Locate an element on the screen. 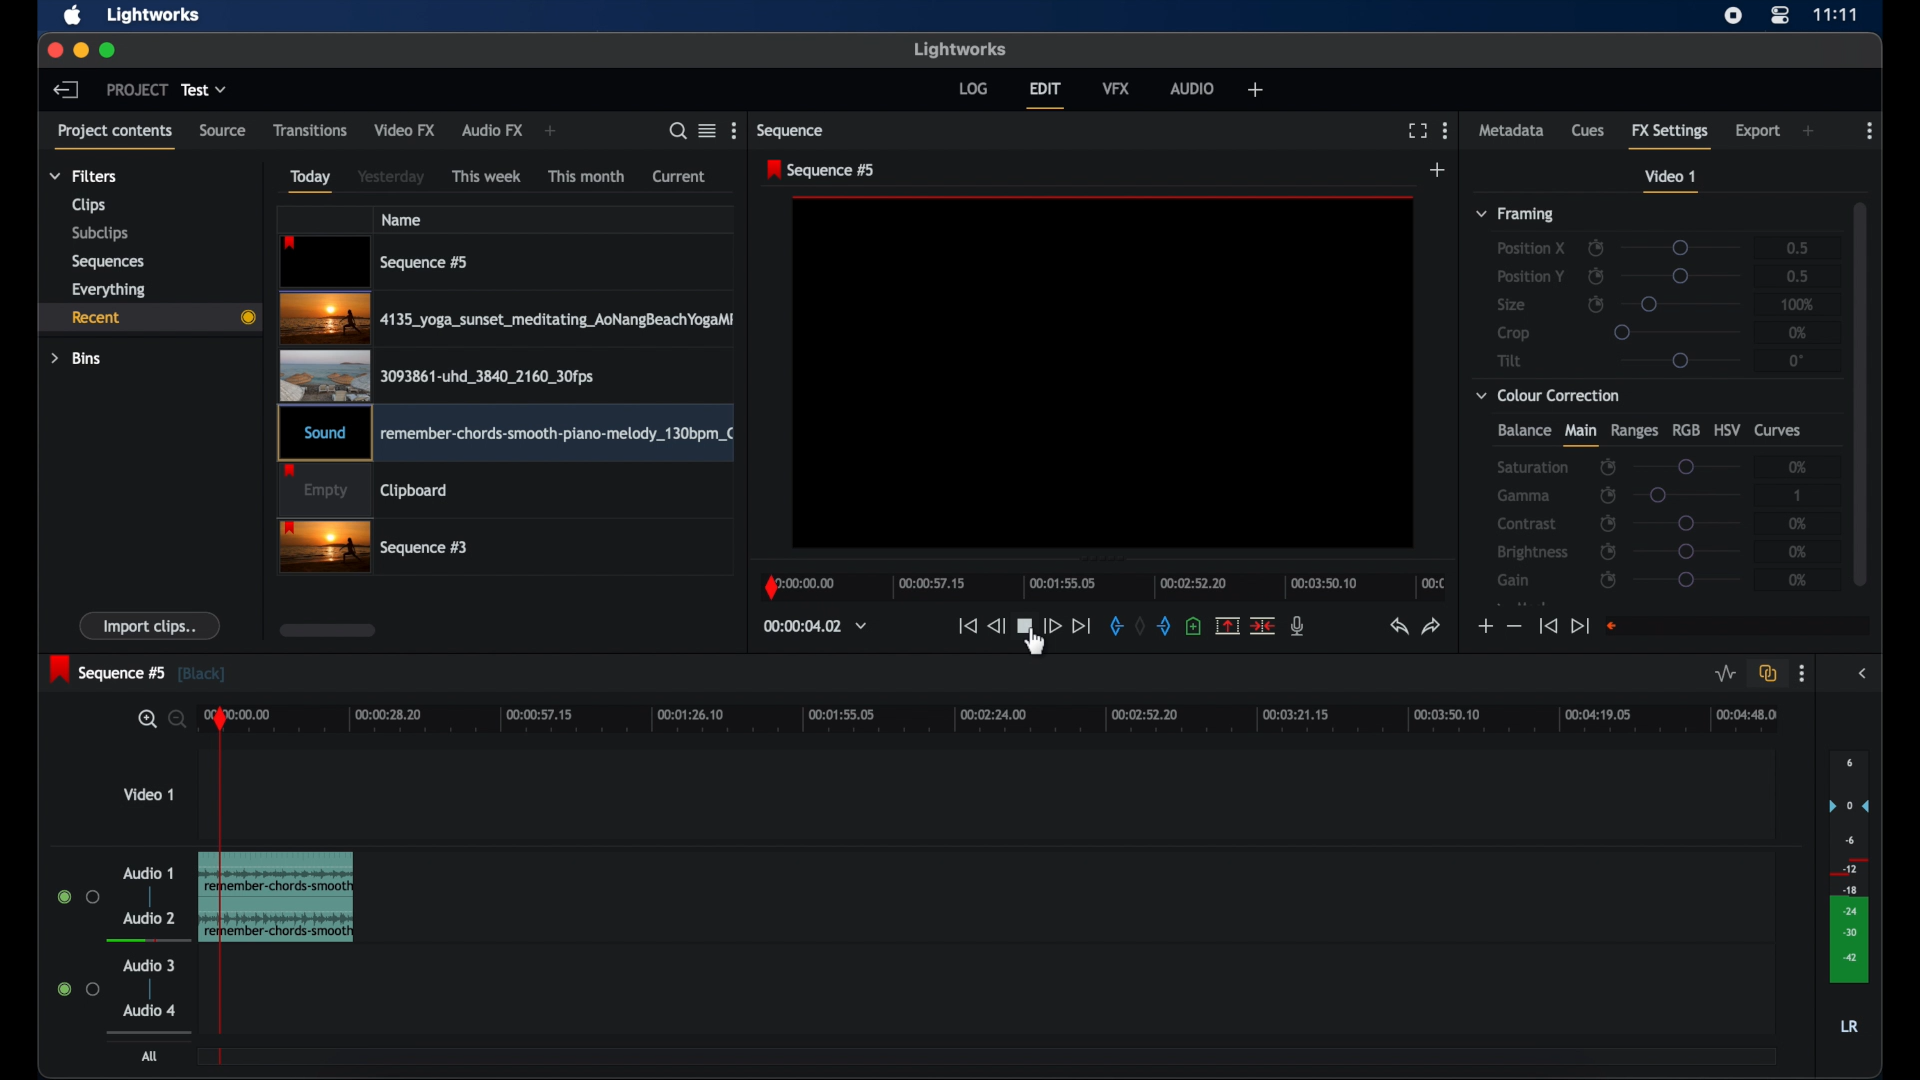 This screenshot has width=1920, height=1080. toggle list or tile view is located at coordinates (707, 131).